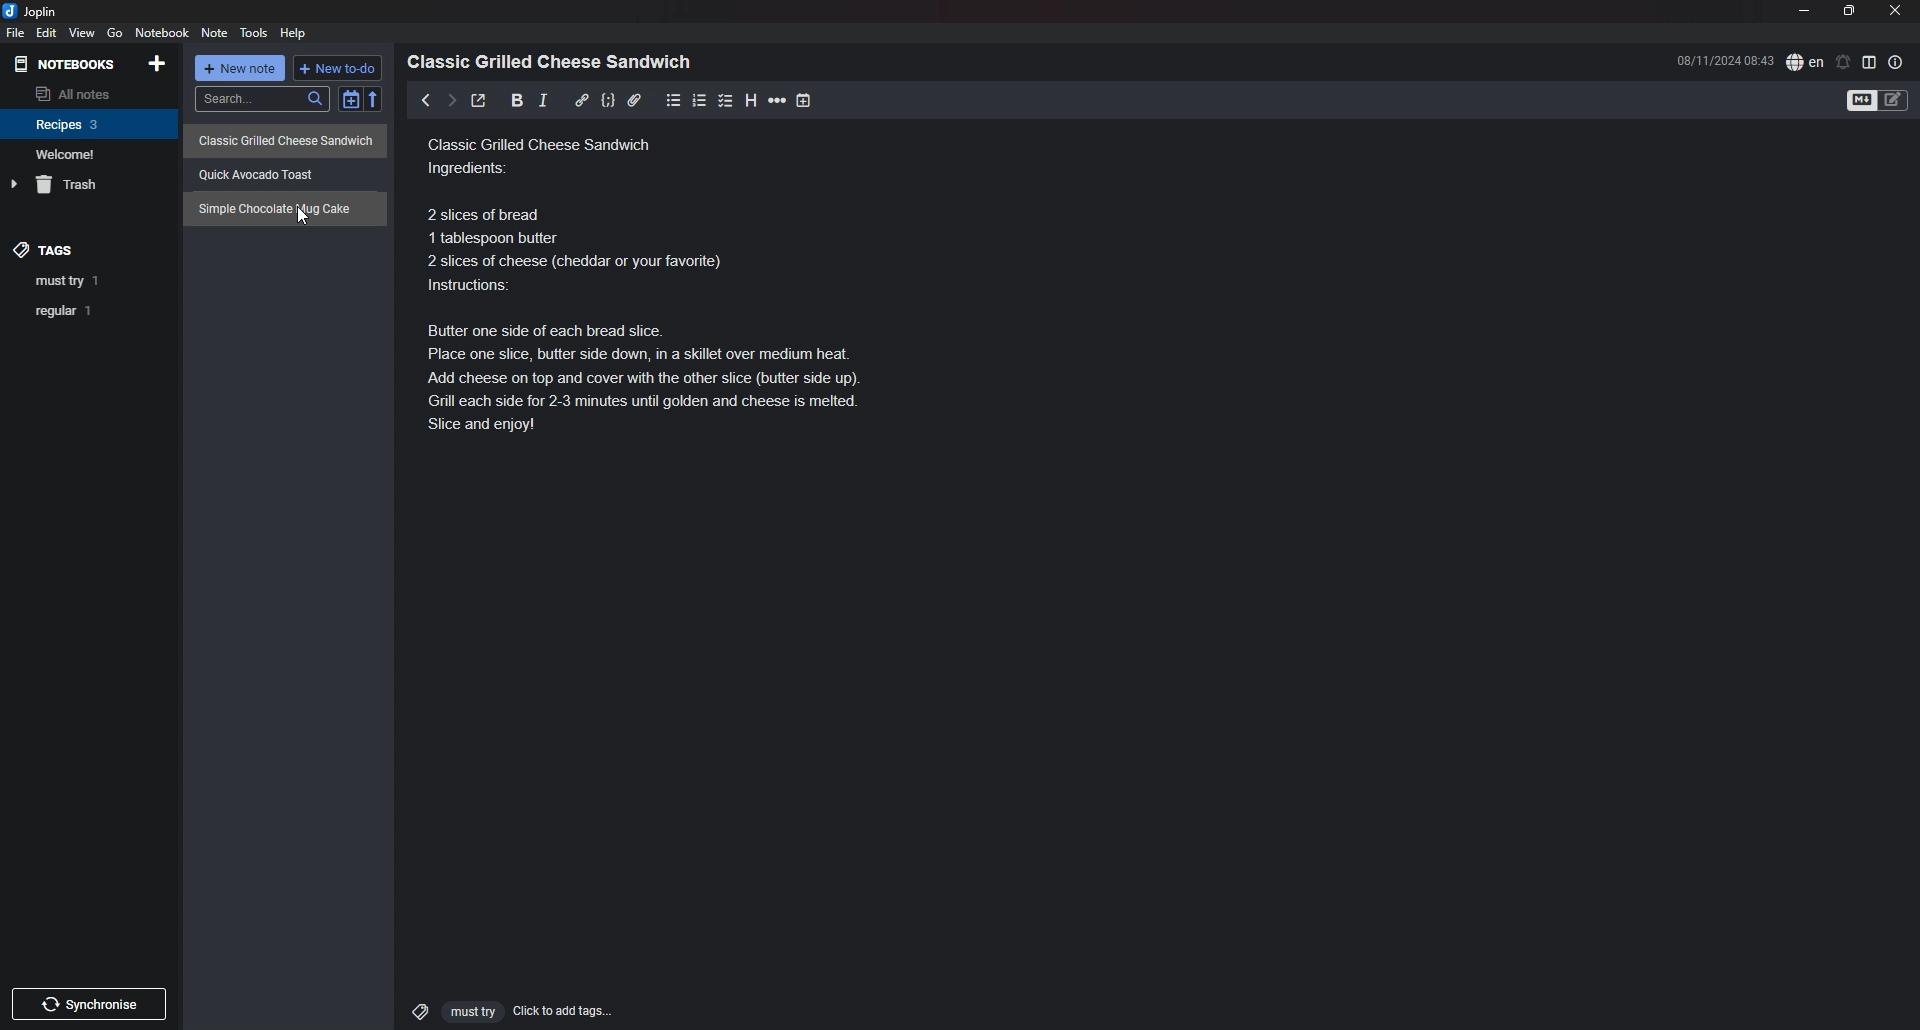 Image resolution: width=1920 pixels, height=1030 pixels. I want to click on checkbox, so click(726, 100).